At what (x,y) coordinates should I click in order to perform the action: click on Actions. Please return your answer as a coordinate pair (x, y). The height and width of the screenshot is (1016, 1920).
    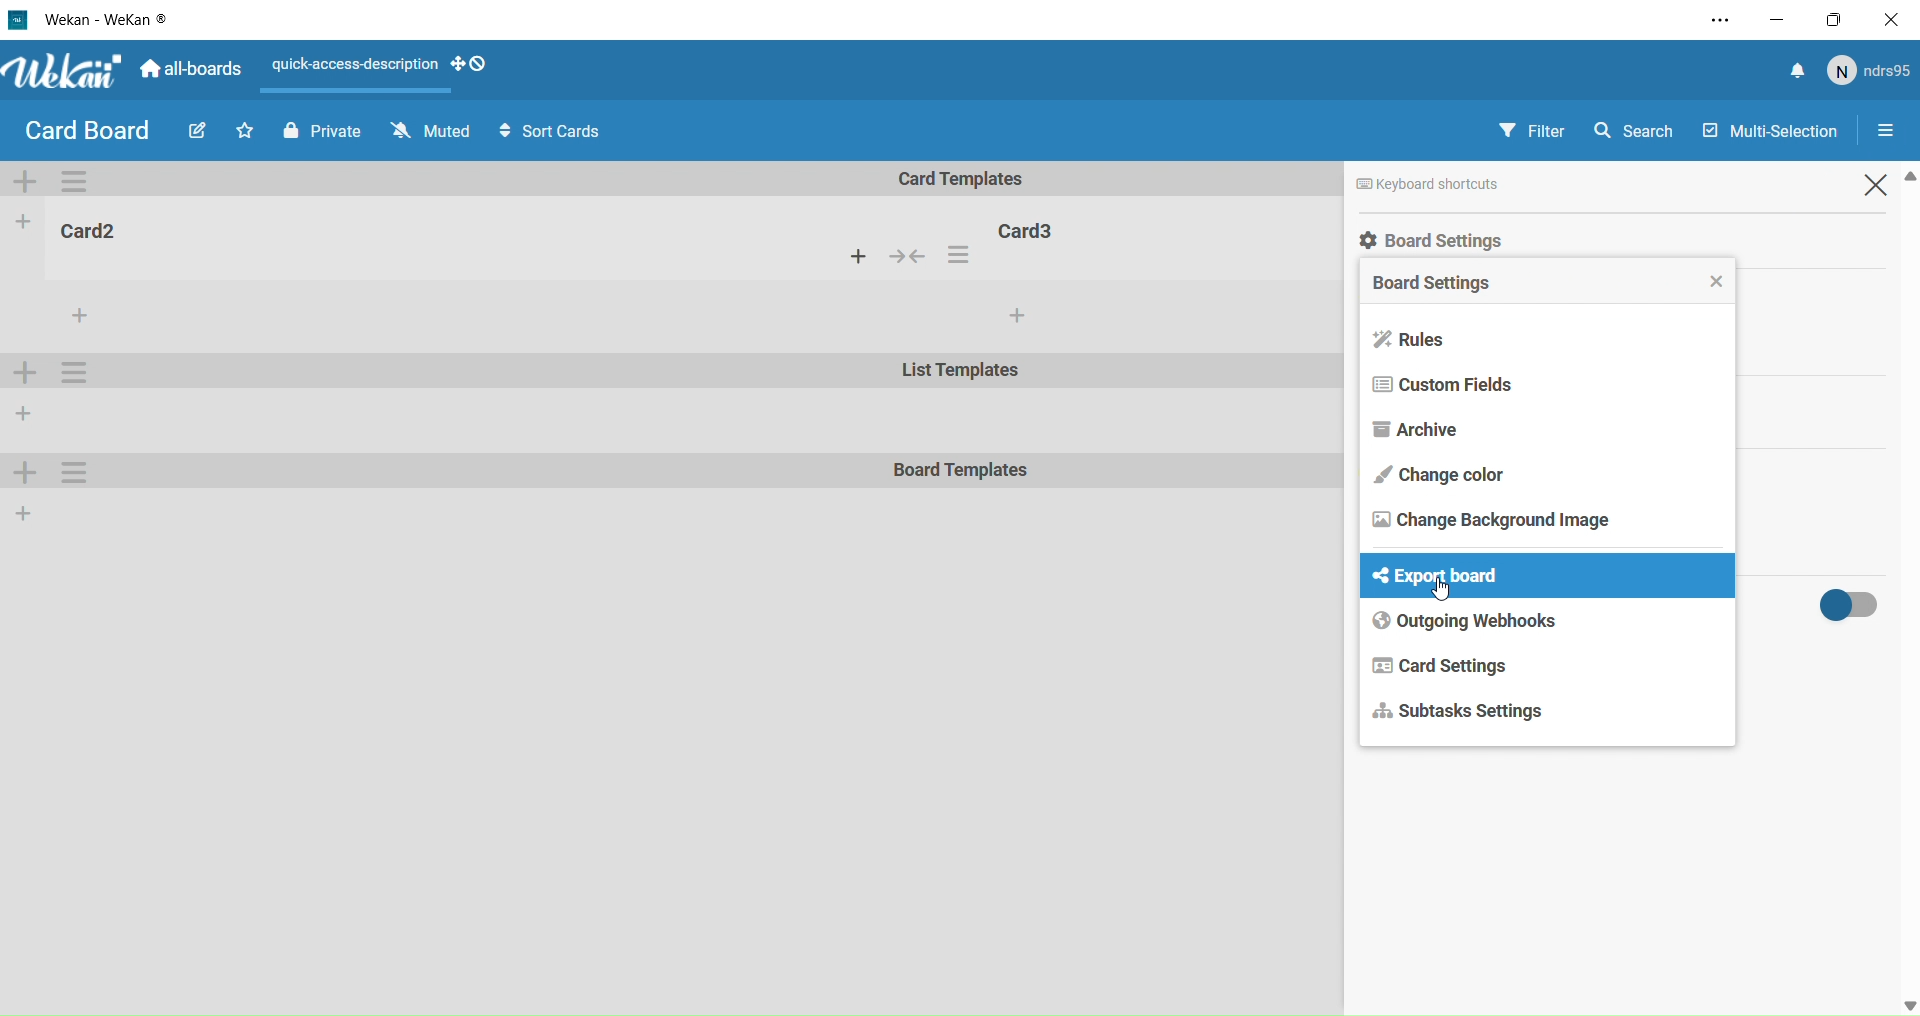
    Looking at the image, I should click on (919, 258).